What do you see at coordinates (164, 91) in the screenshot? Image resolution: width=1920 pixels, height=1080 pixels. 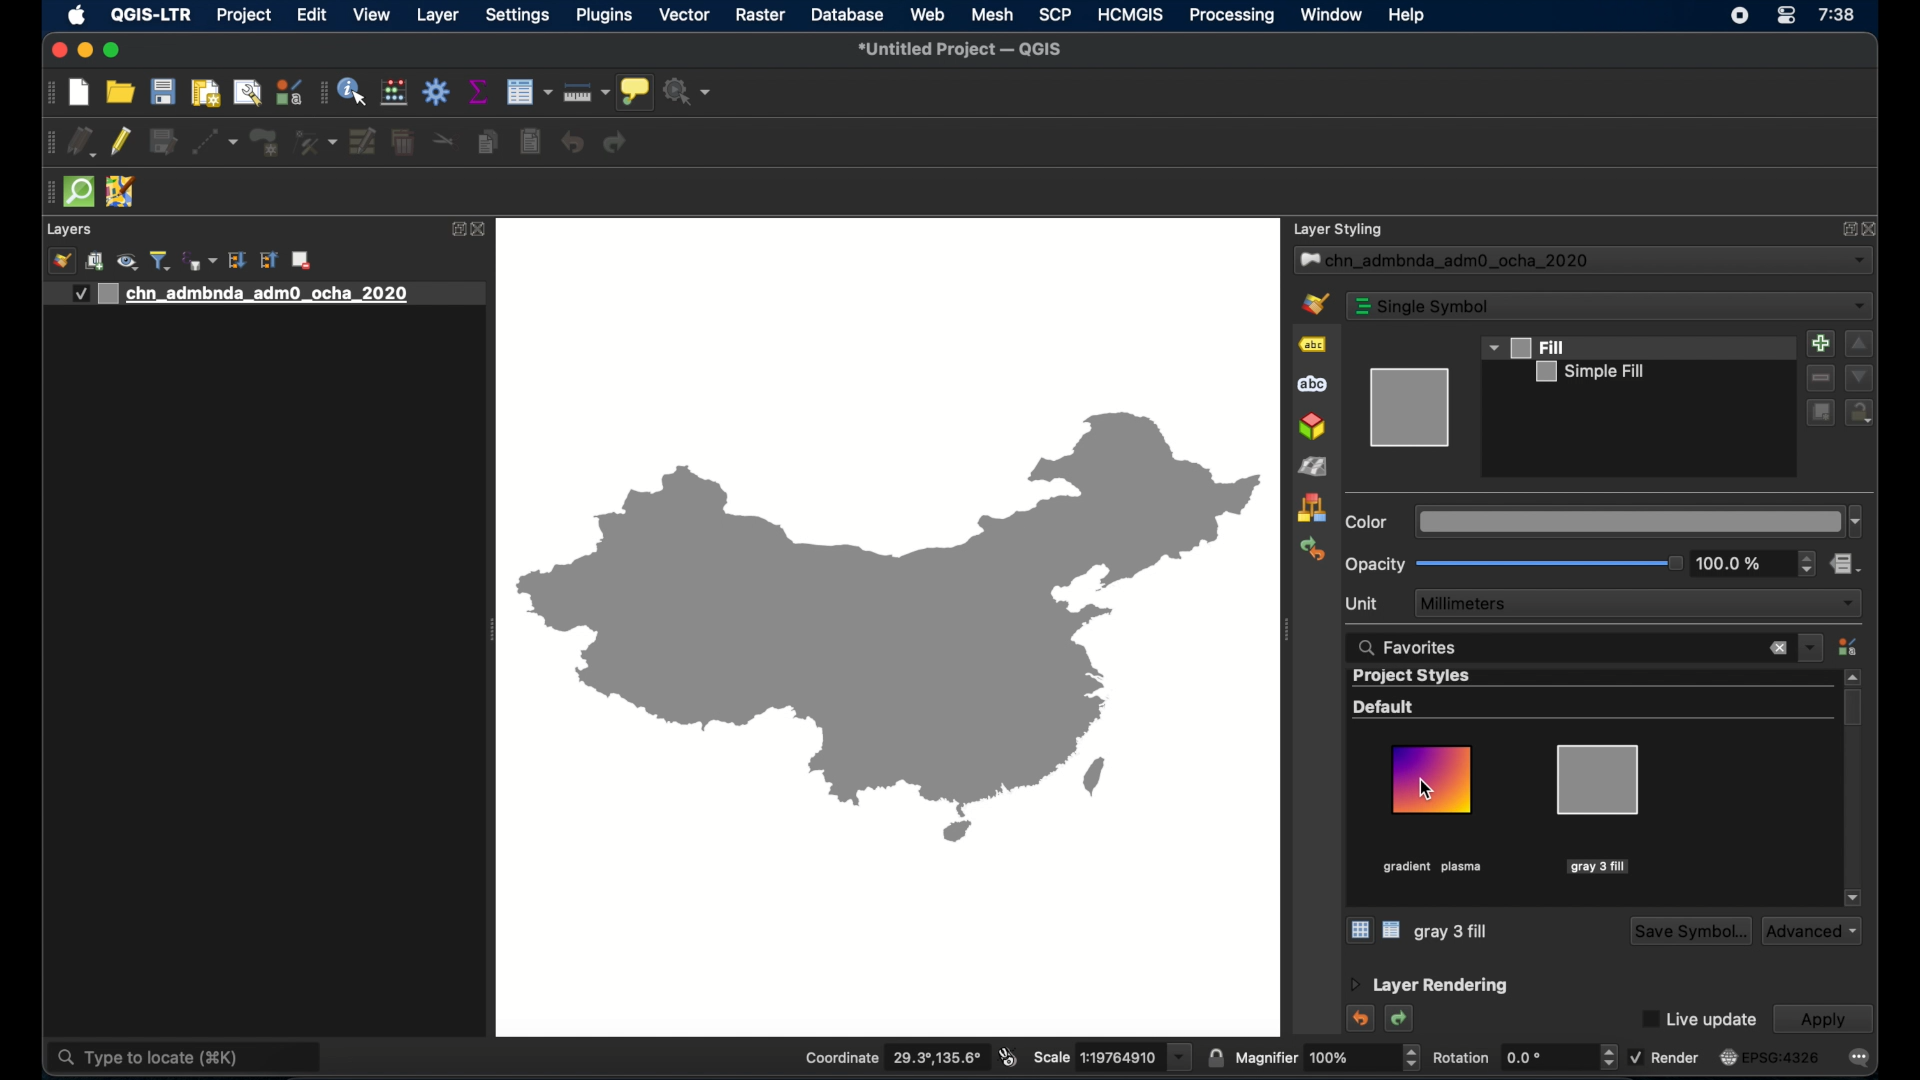 I see `save` at bounding box center [164, 91].